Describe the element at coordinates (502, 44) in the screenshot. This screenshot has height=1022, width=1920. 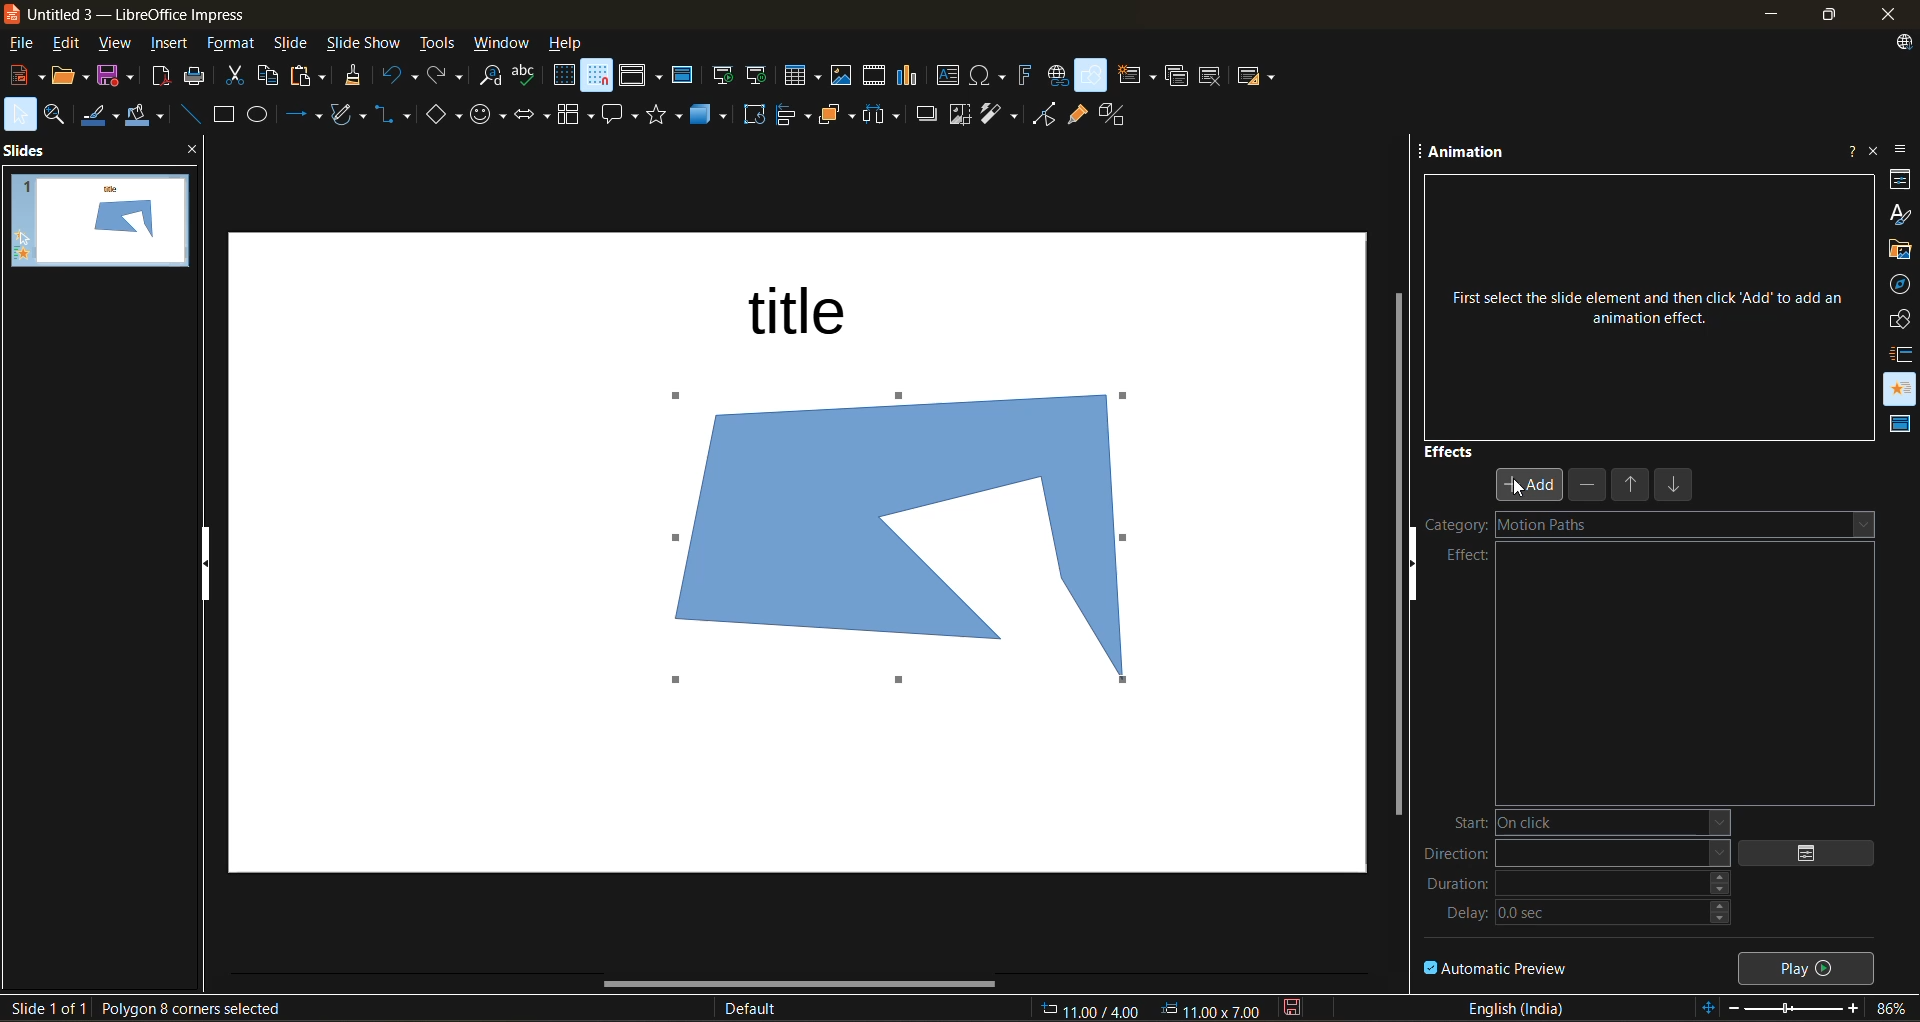
I see `window` at that location.